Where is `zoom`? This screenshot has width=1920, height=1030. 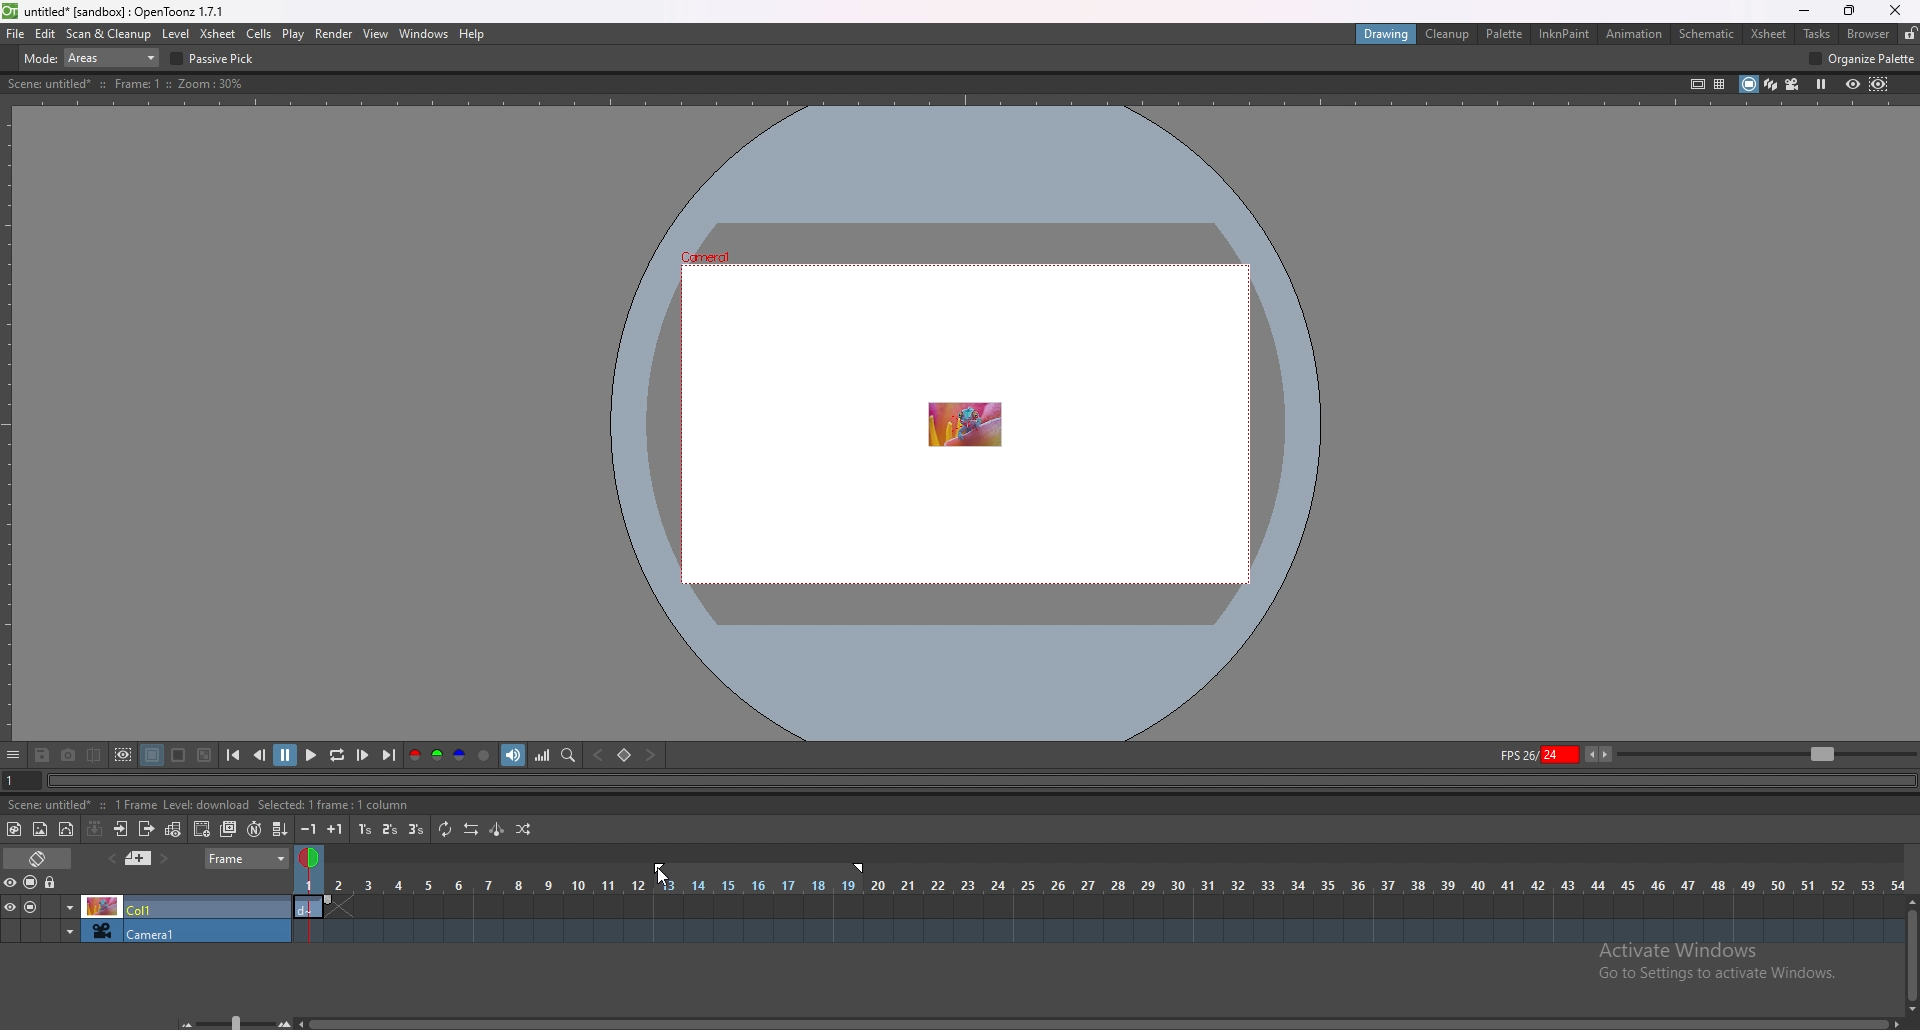 zoom is located at coordinates (1767, 752).